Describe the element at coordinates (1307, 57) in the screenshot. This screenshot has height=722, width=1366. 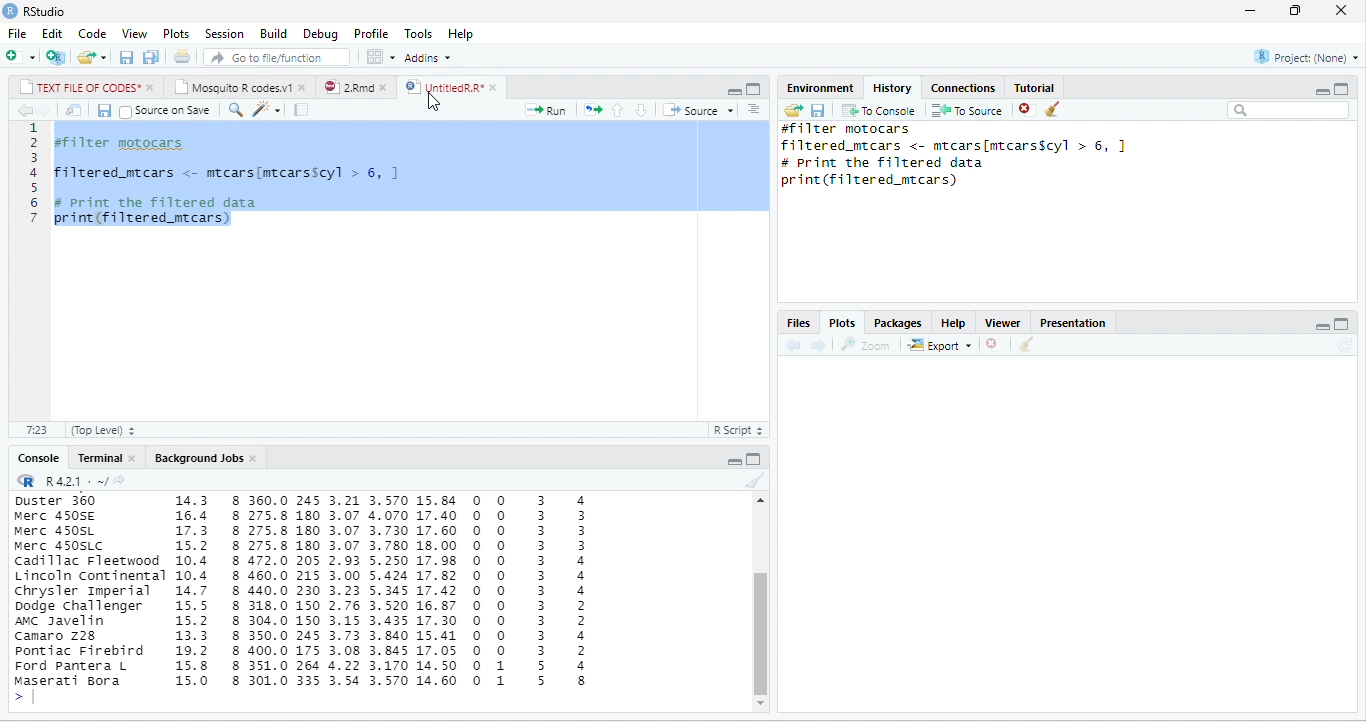
I see `Project(None)` at that location.